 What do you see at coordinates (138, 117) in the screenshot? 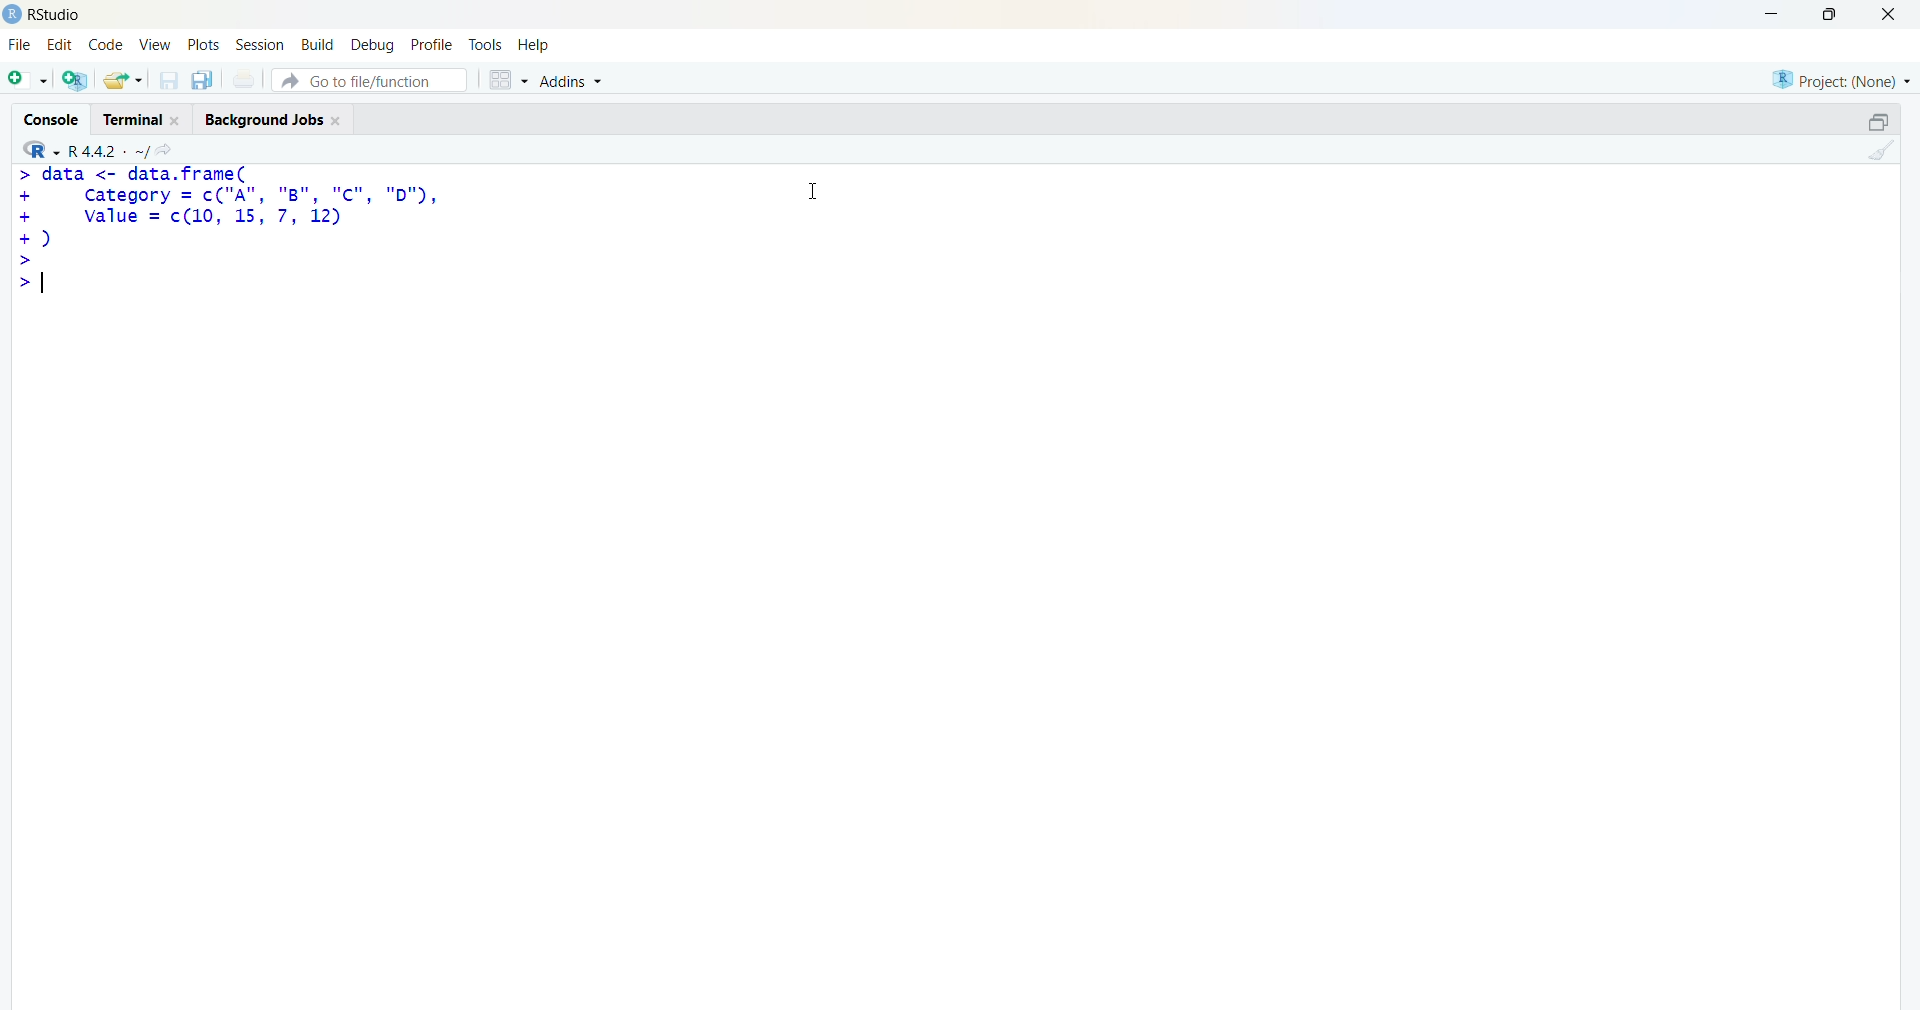
I see `Terminal` at bounding box center [138, 117].